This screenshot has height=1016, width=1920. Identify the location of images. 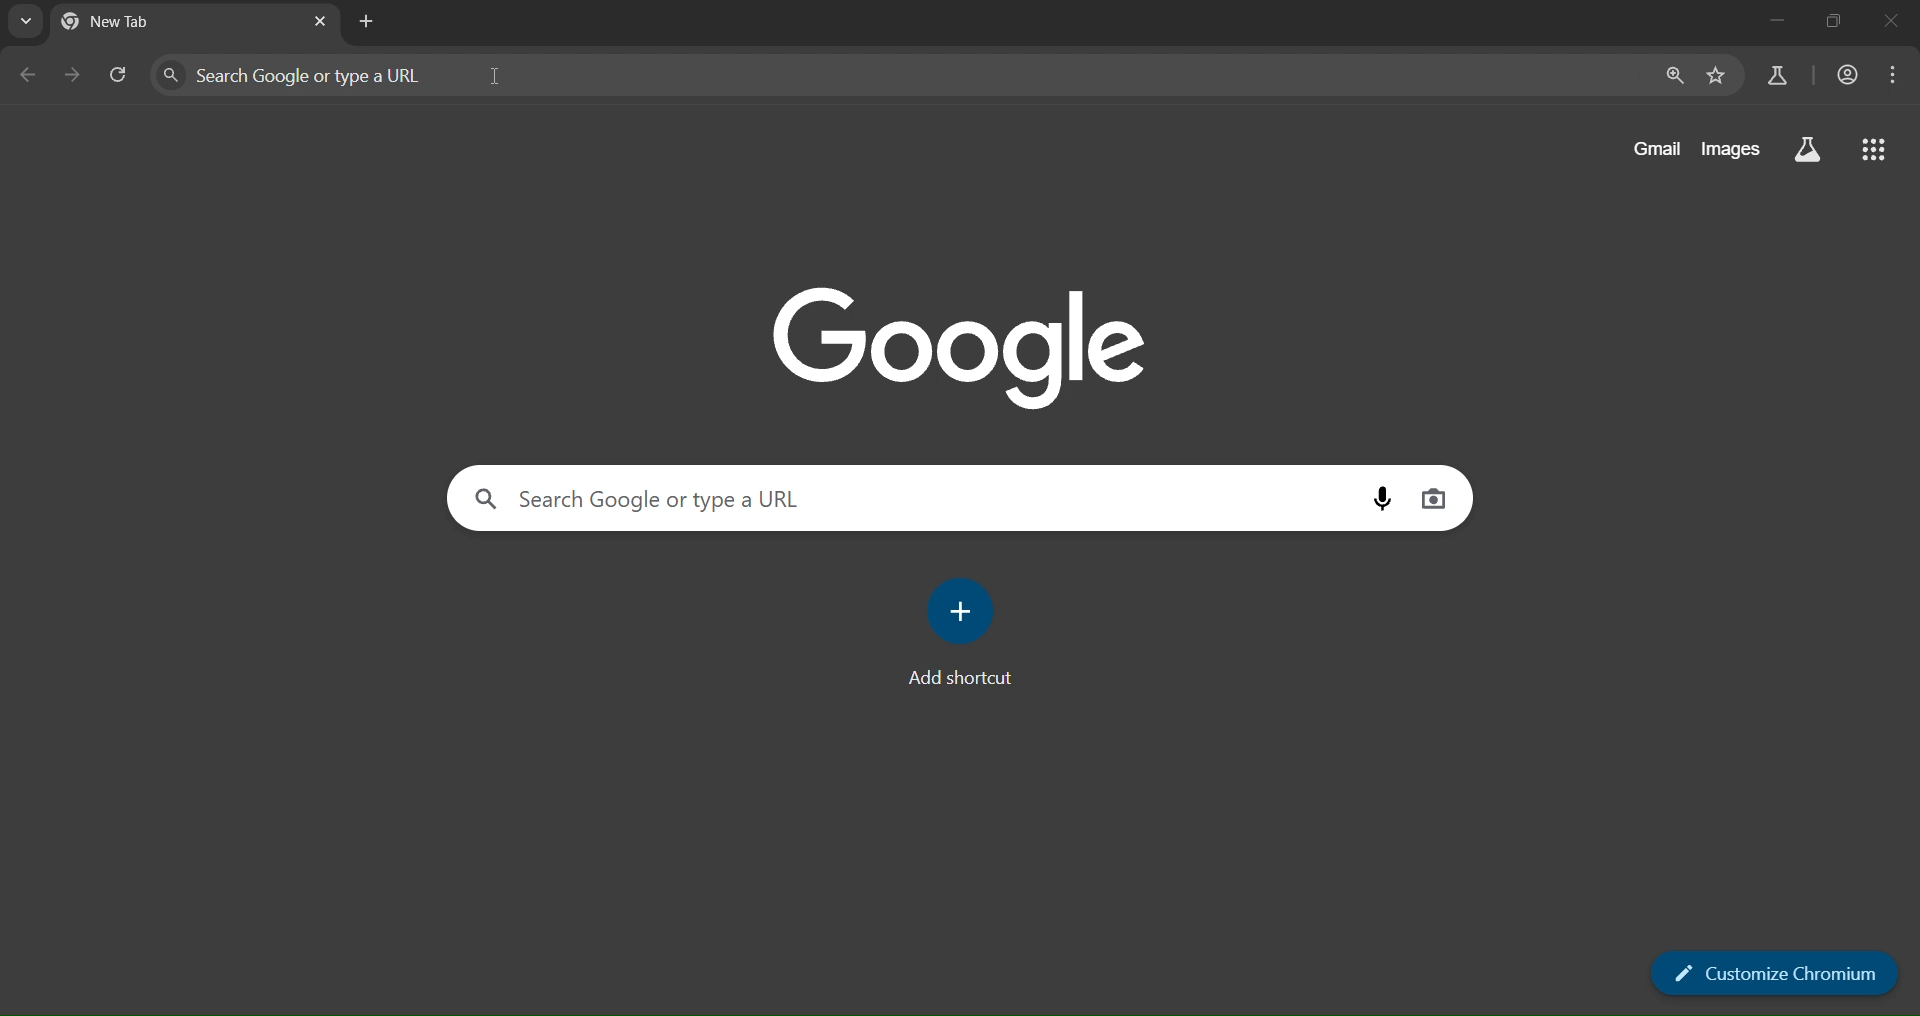
(1732, 149).